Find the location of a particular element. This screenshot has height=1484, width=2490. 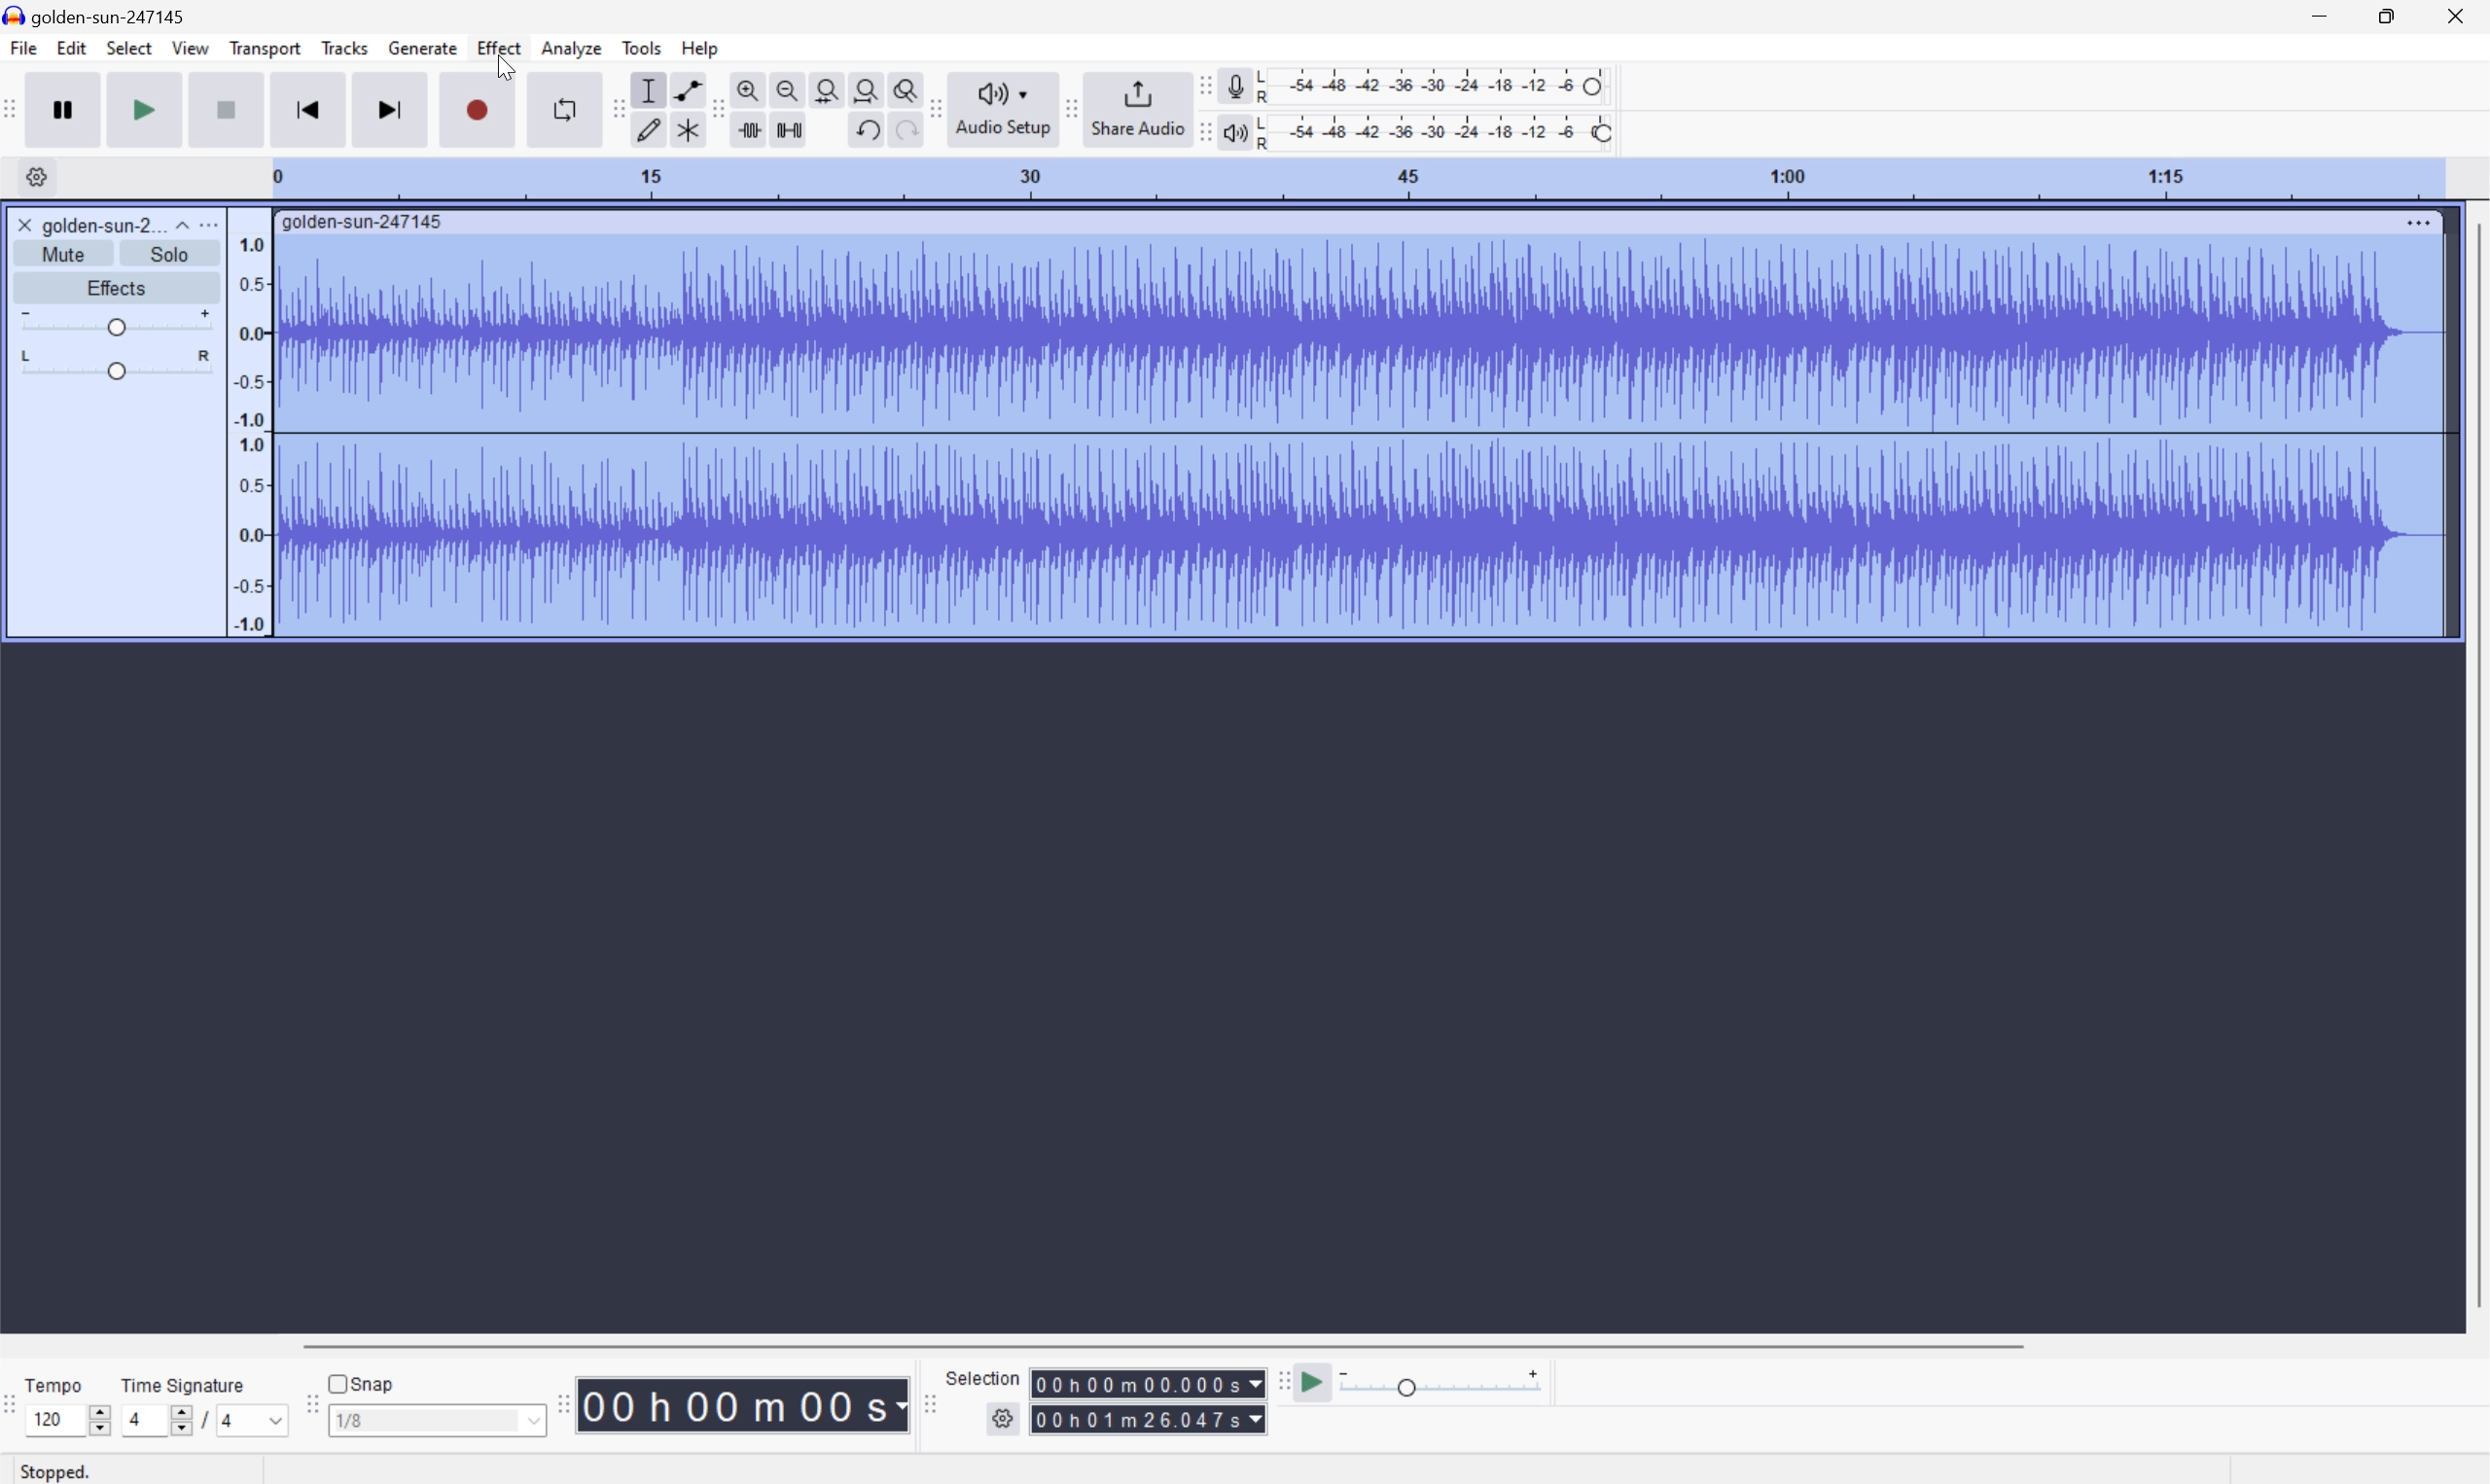

Time signature is located at coordinates (182, 1383).